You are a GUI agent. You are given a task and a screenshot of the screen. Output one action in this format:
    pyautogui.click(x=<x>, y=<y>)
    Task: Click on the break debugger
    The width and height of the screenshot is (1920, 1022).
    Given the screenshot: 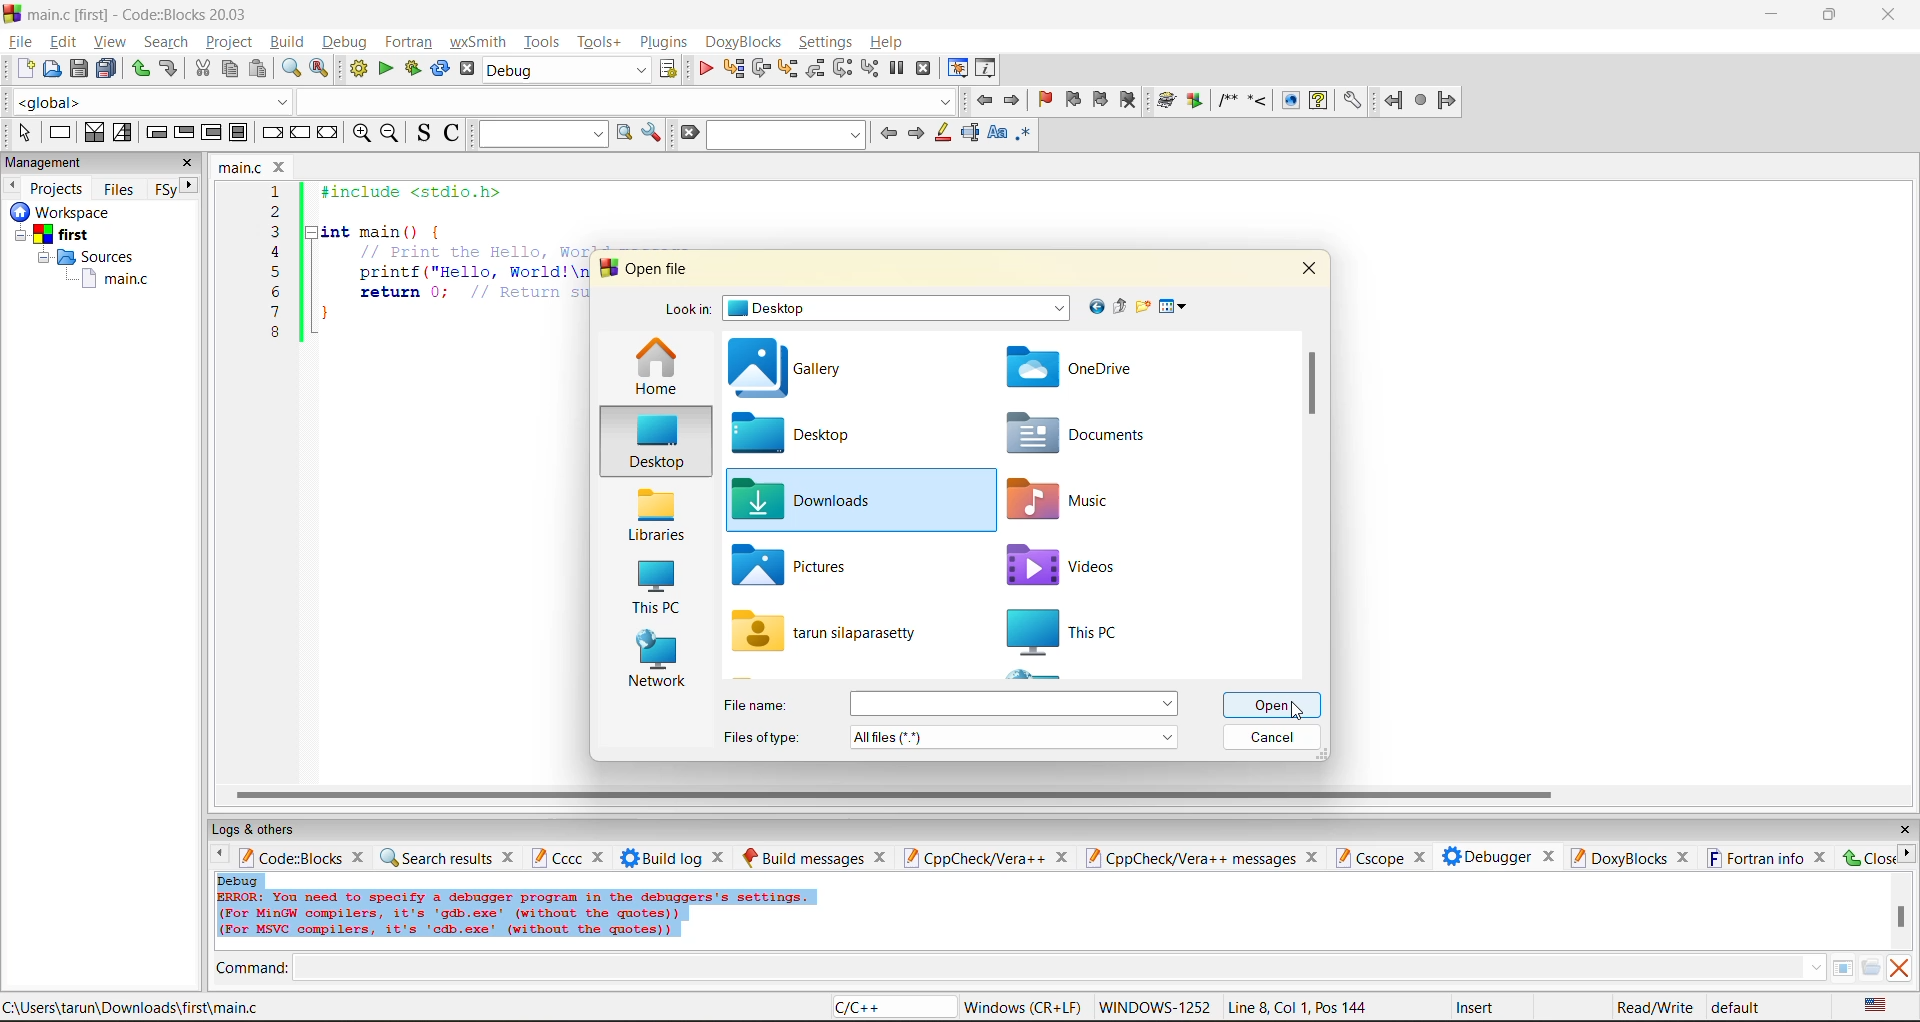 What is the action you would take?
    pyautogui.click(x=896, y=69)
    